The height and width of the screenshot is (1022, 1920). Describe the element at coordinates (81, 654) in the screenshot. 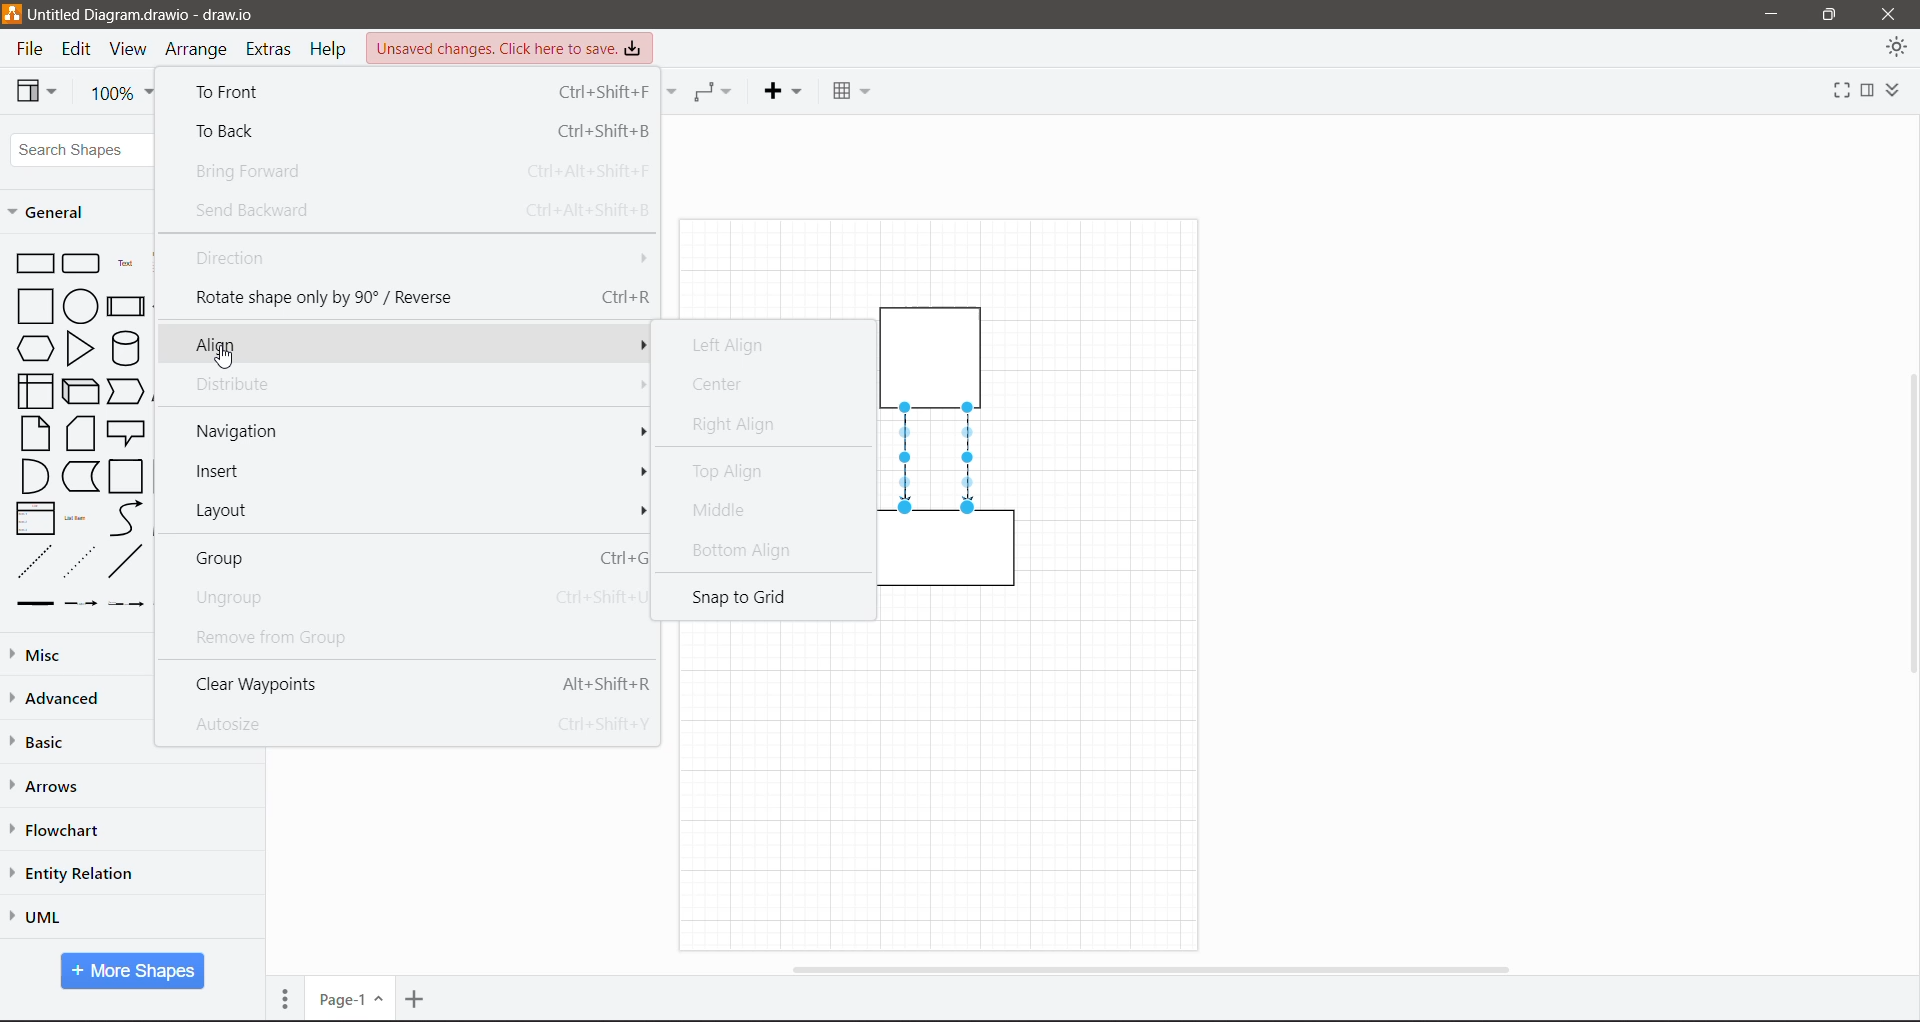

I see `Misc` at that location.